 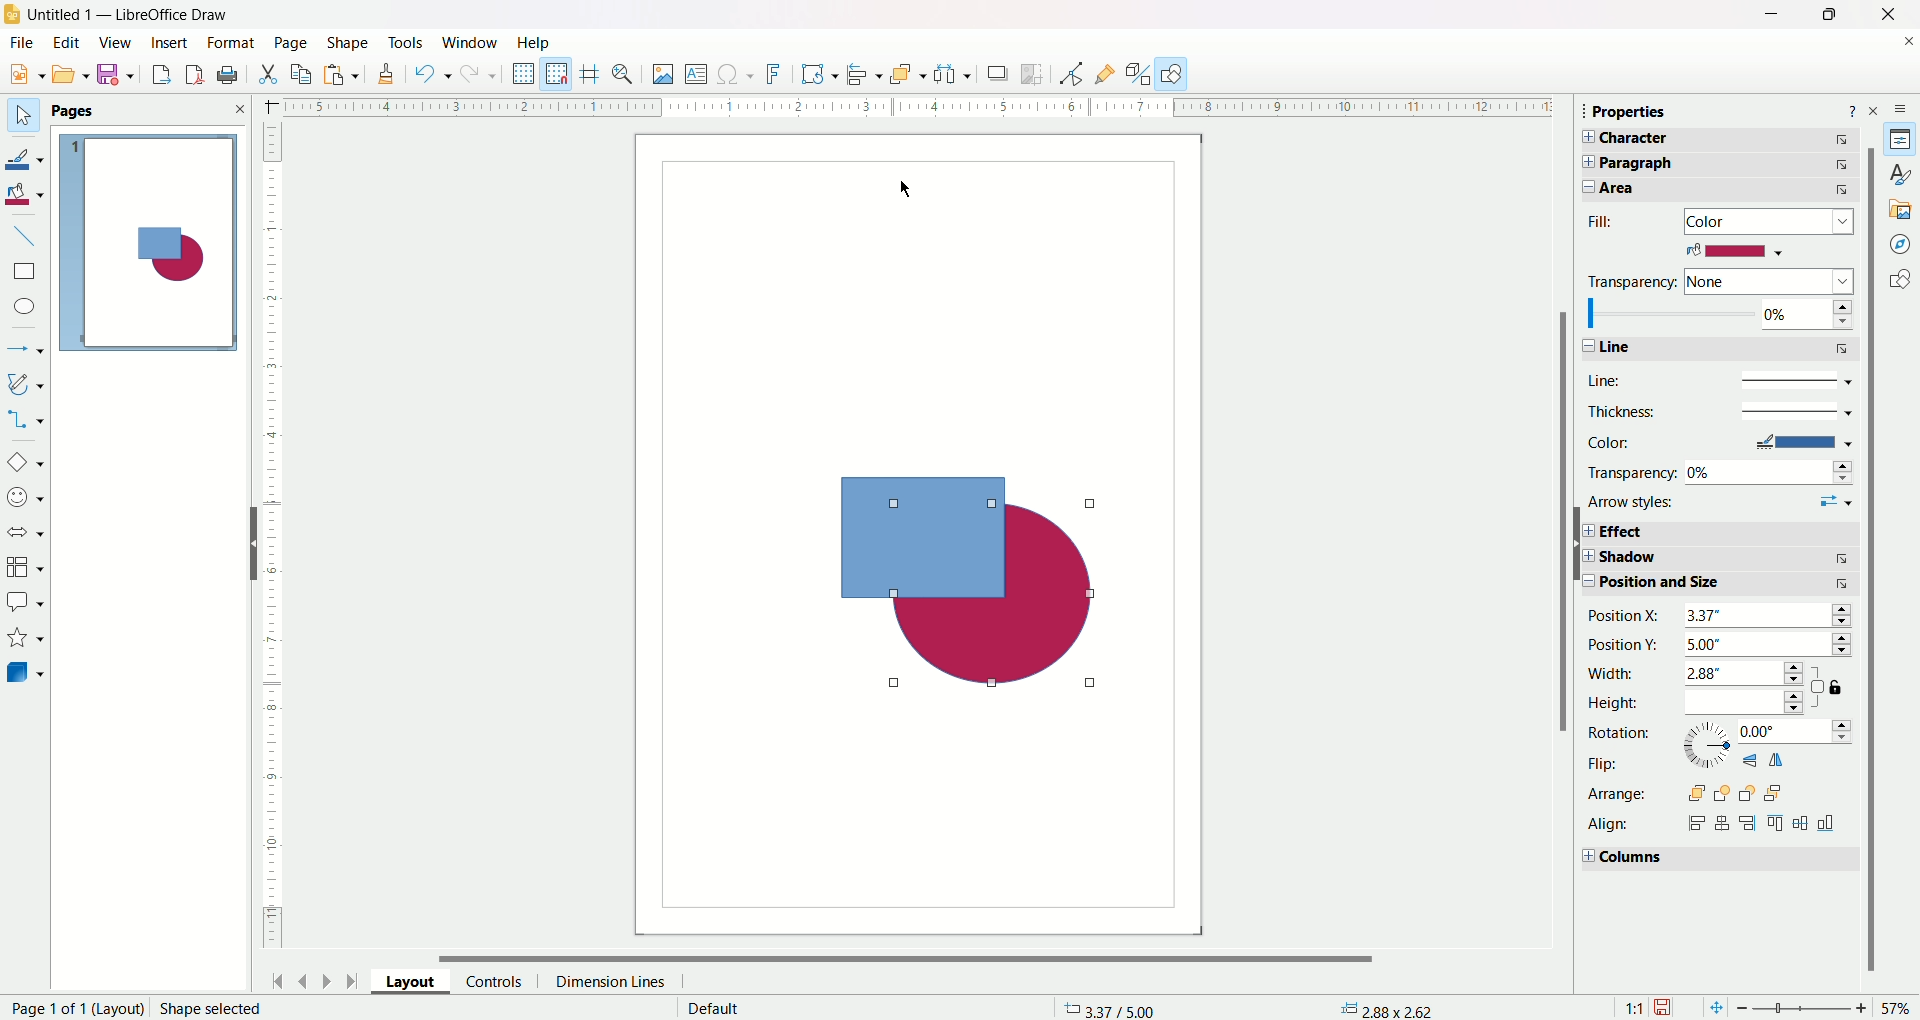 I want to click on layout, so click(x=404, y=980).